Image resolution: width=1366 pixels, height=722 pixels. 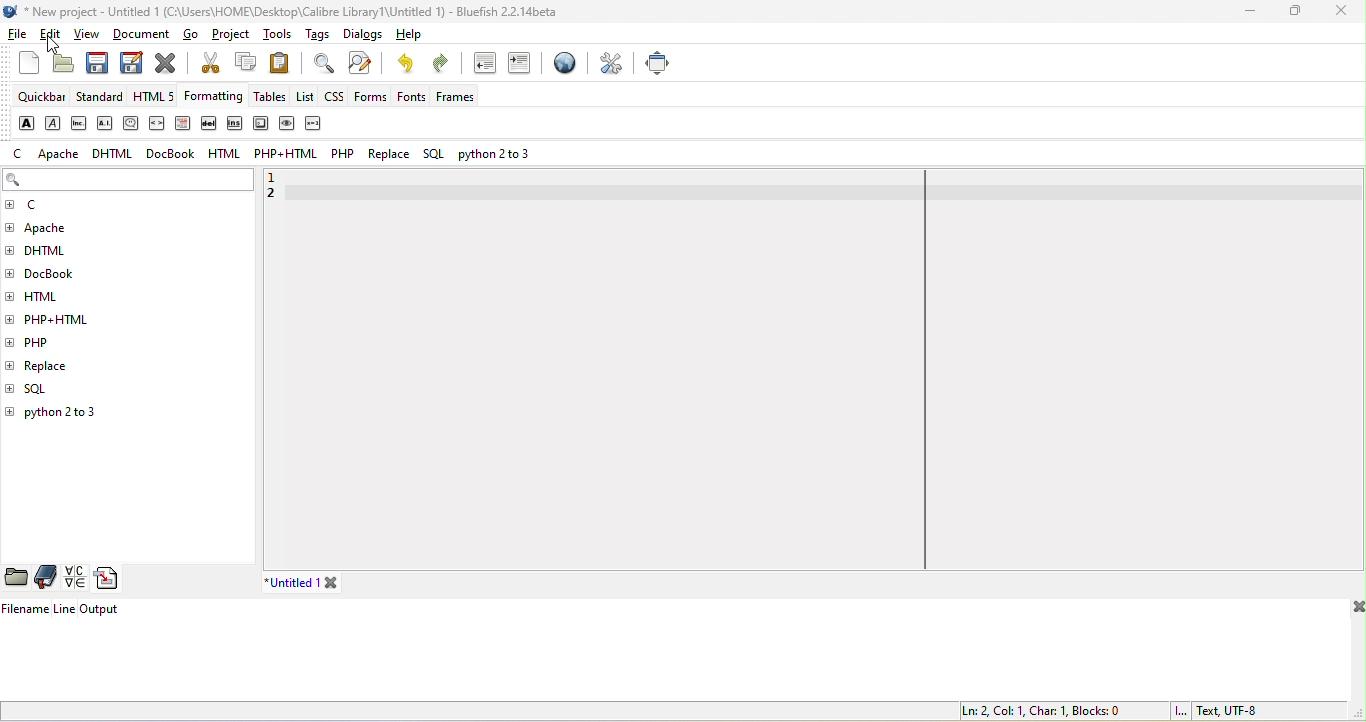 I want to click on replace, so click(x=389, y=156).